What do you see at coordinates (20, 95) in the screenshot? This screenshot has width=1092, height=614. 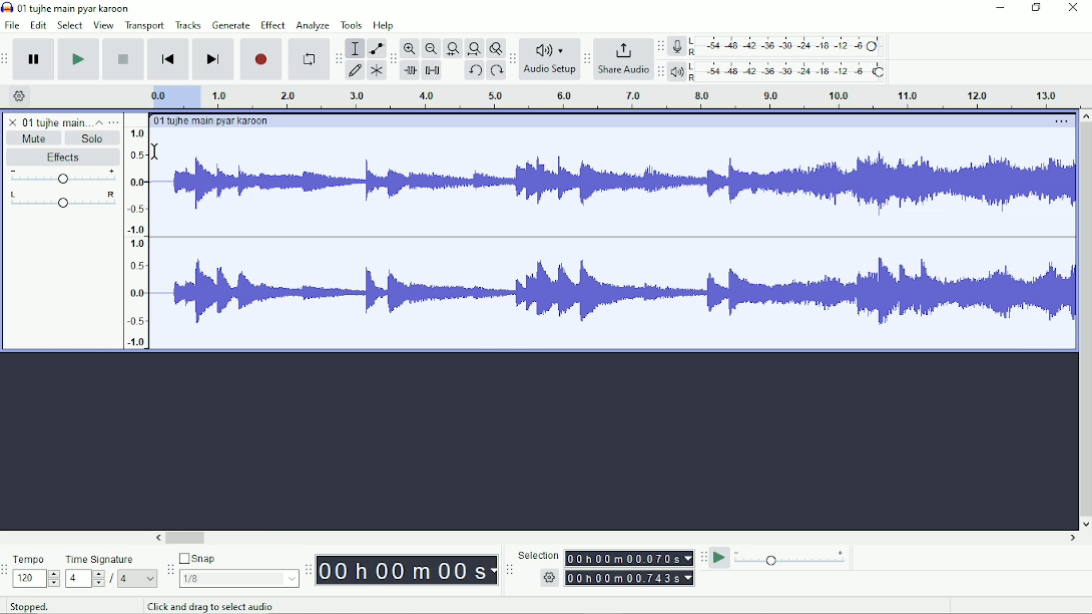 I see `Setting logo` at bounding box center [20, 95].